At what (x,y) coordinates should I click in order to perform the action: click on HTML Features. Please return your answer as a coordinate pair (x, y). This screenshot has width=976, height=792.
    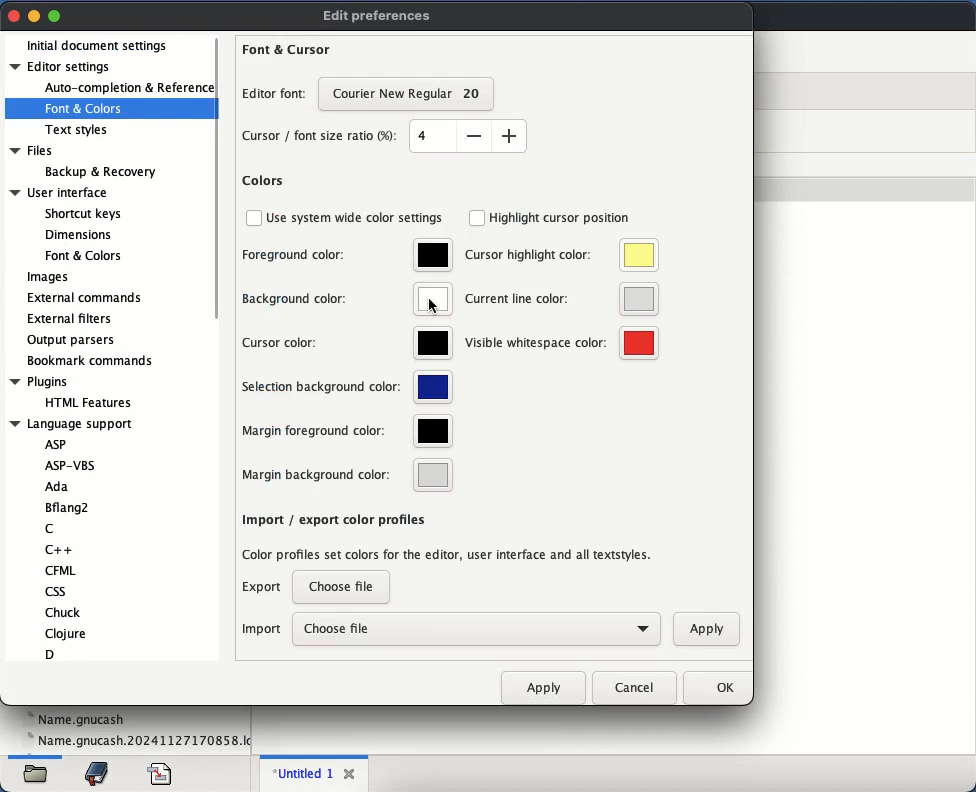
    Looking at the image, I should click on (88, 402).